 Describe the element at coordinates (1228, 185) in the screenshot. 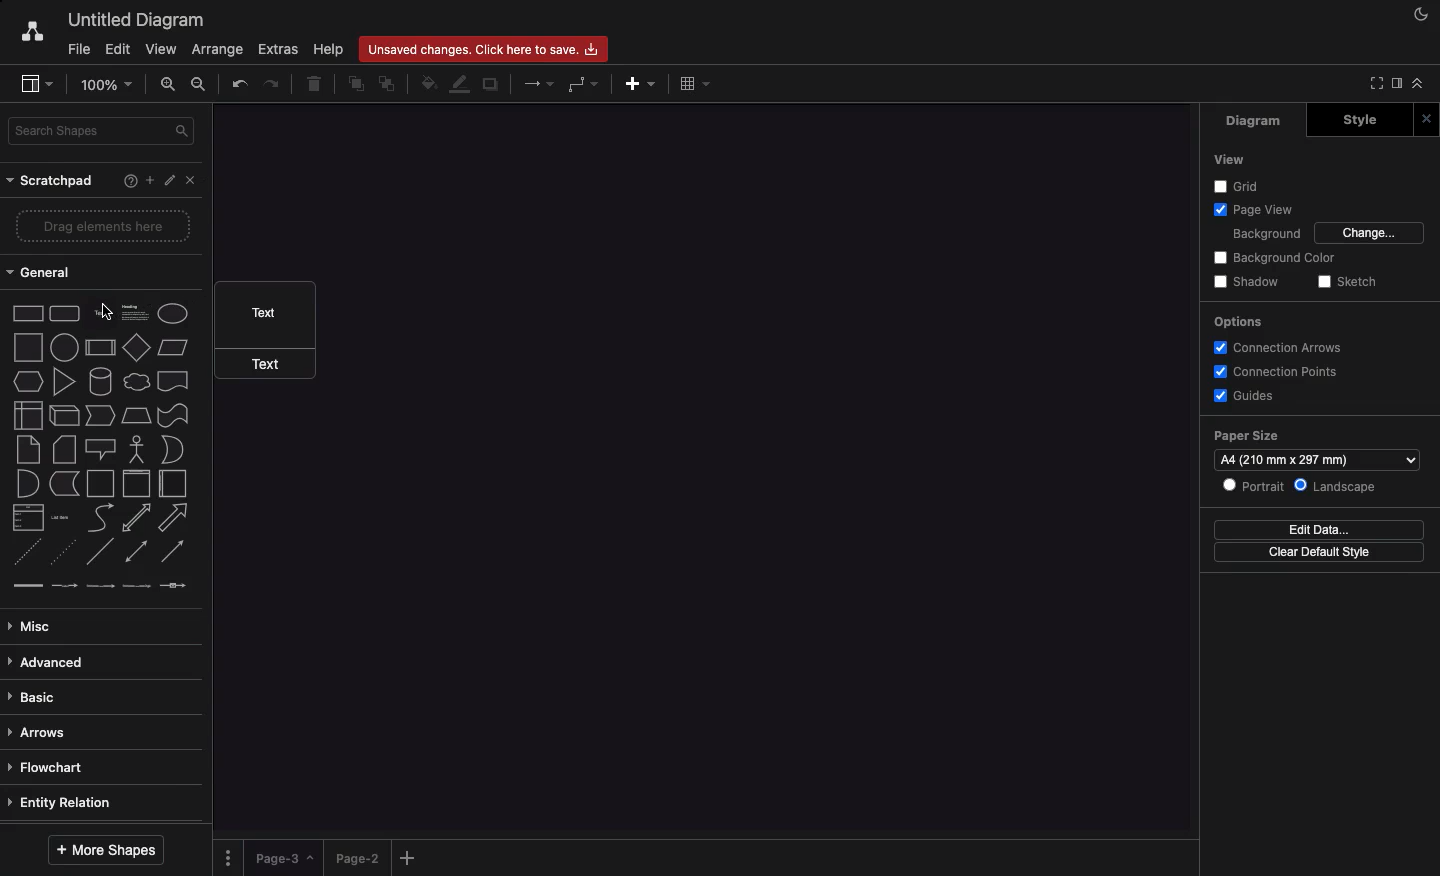

I see `Grid` at that location.